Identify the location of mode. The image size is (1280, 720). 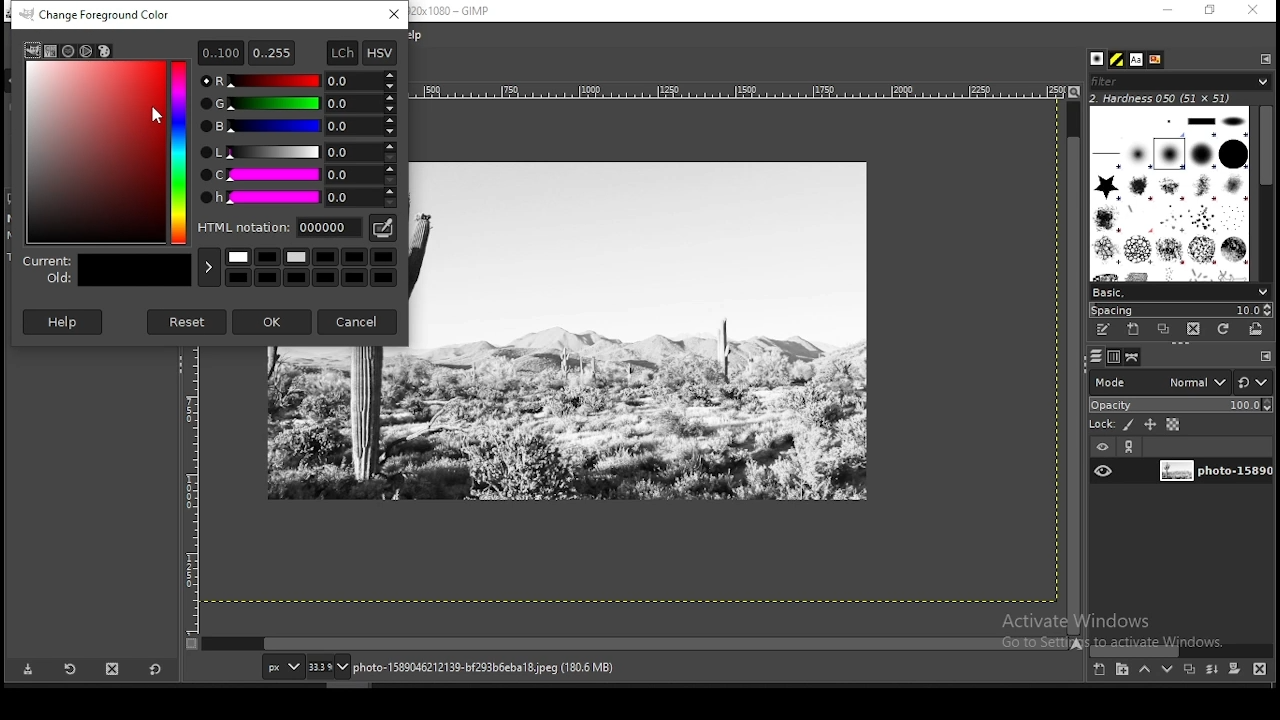
(1160, 381).